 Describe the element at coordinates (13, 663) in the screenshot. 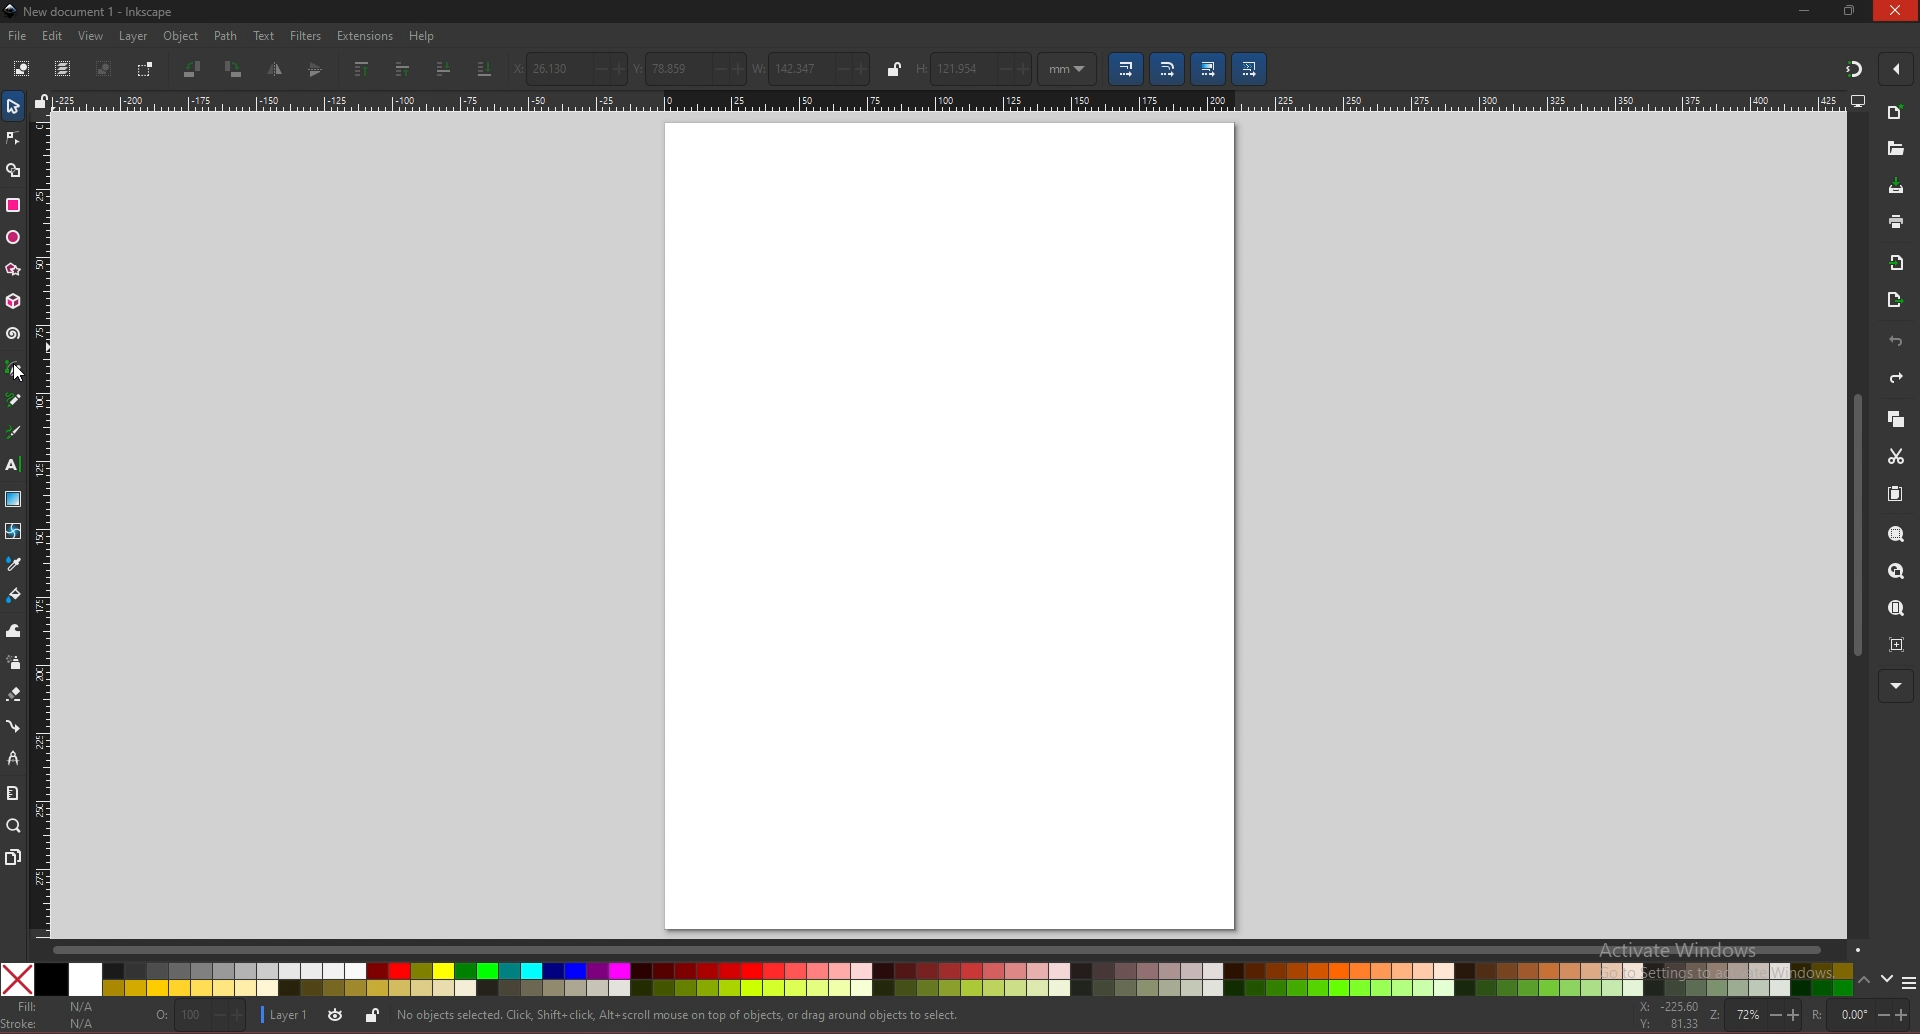

I see `spray` at that location.